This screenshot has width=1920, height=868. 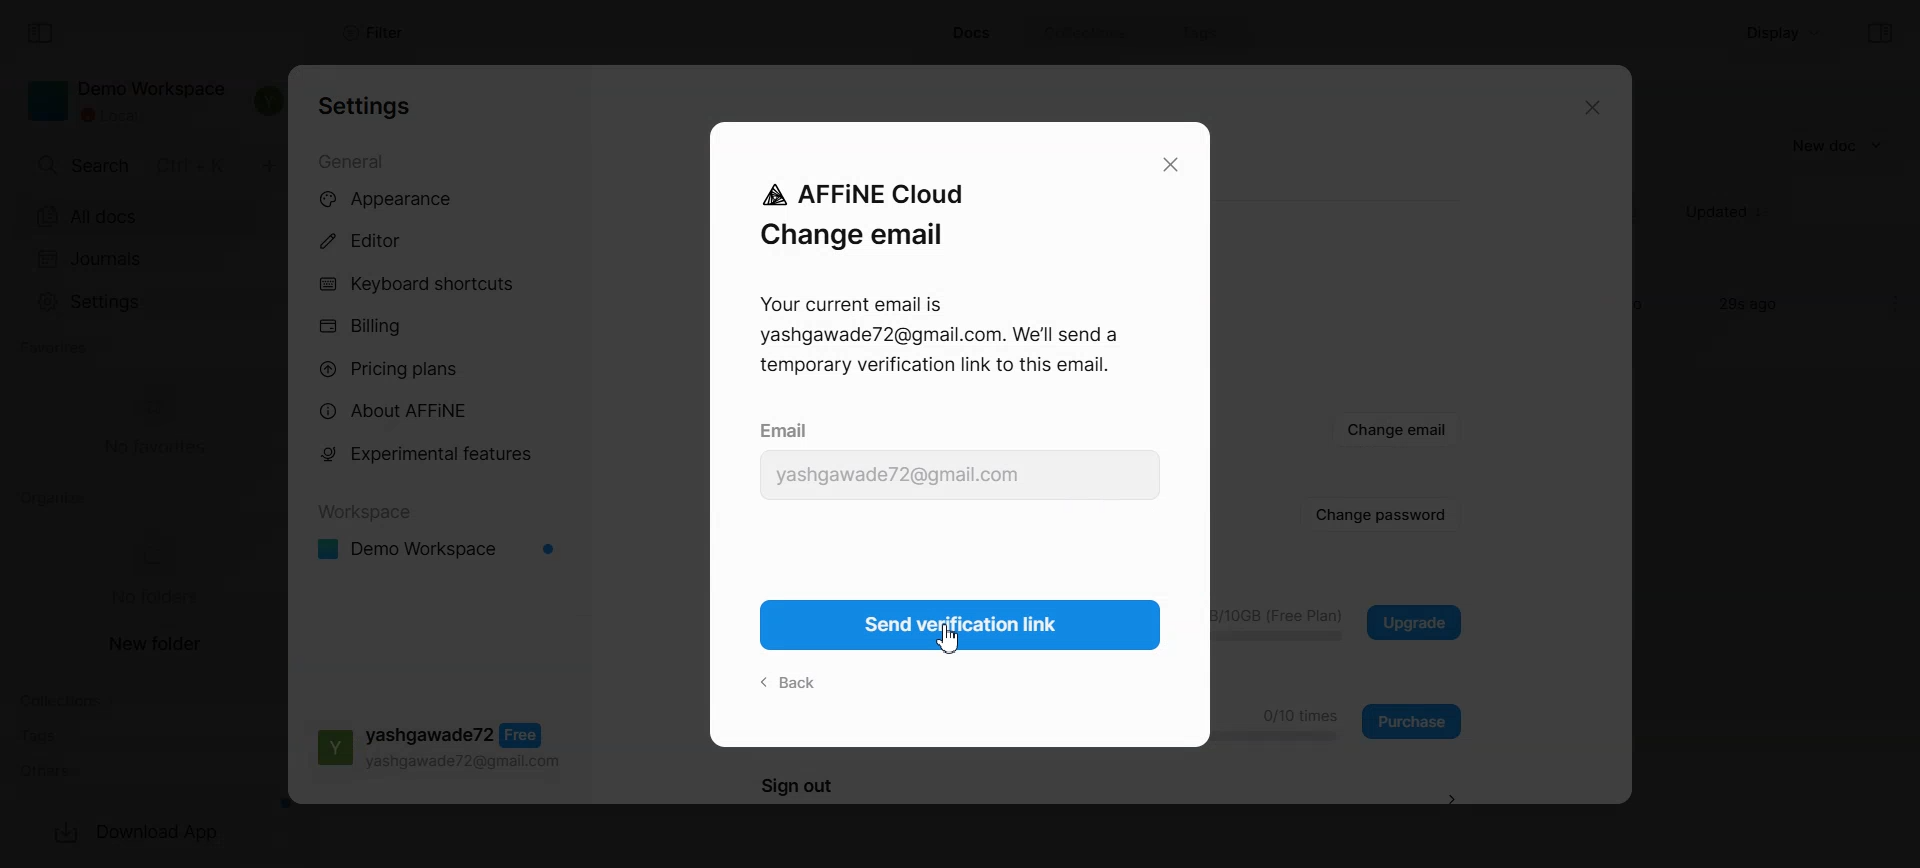 I want to click on settings, so click(x=367, y=107).